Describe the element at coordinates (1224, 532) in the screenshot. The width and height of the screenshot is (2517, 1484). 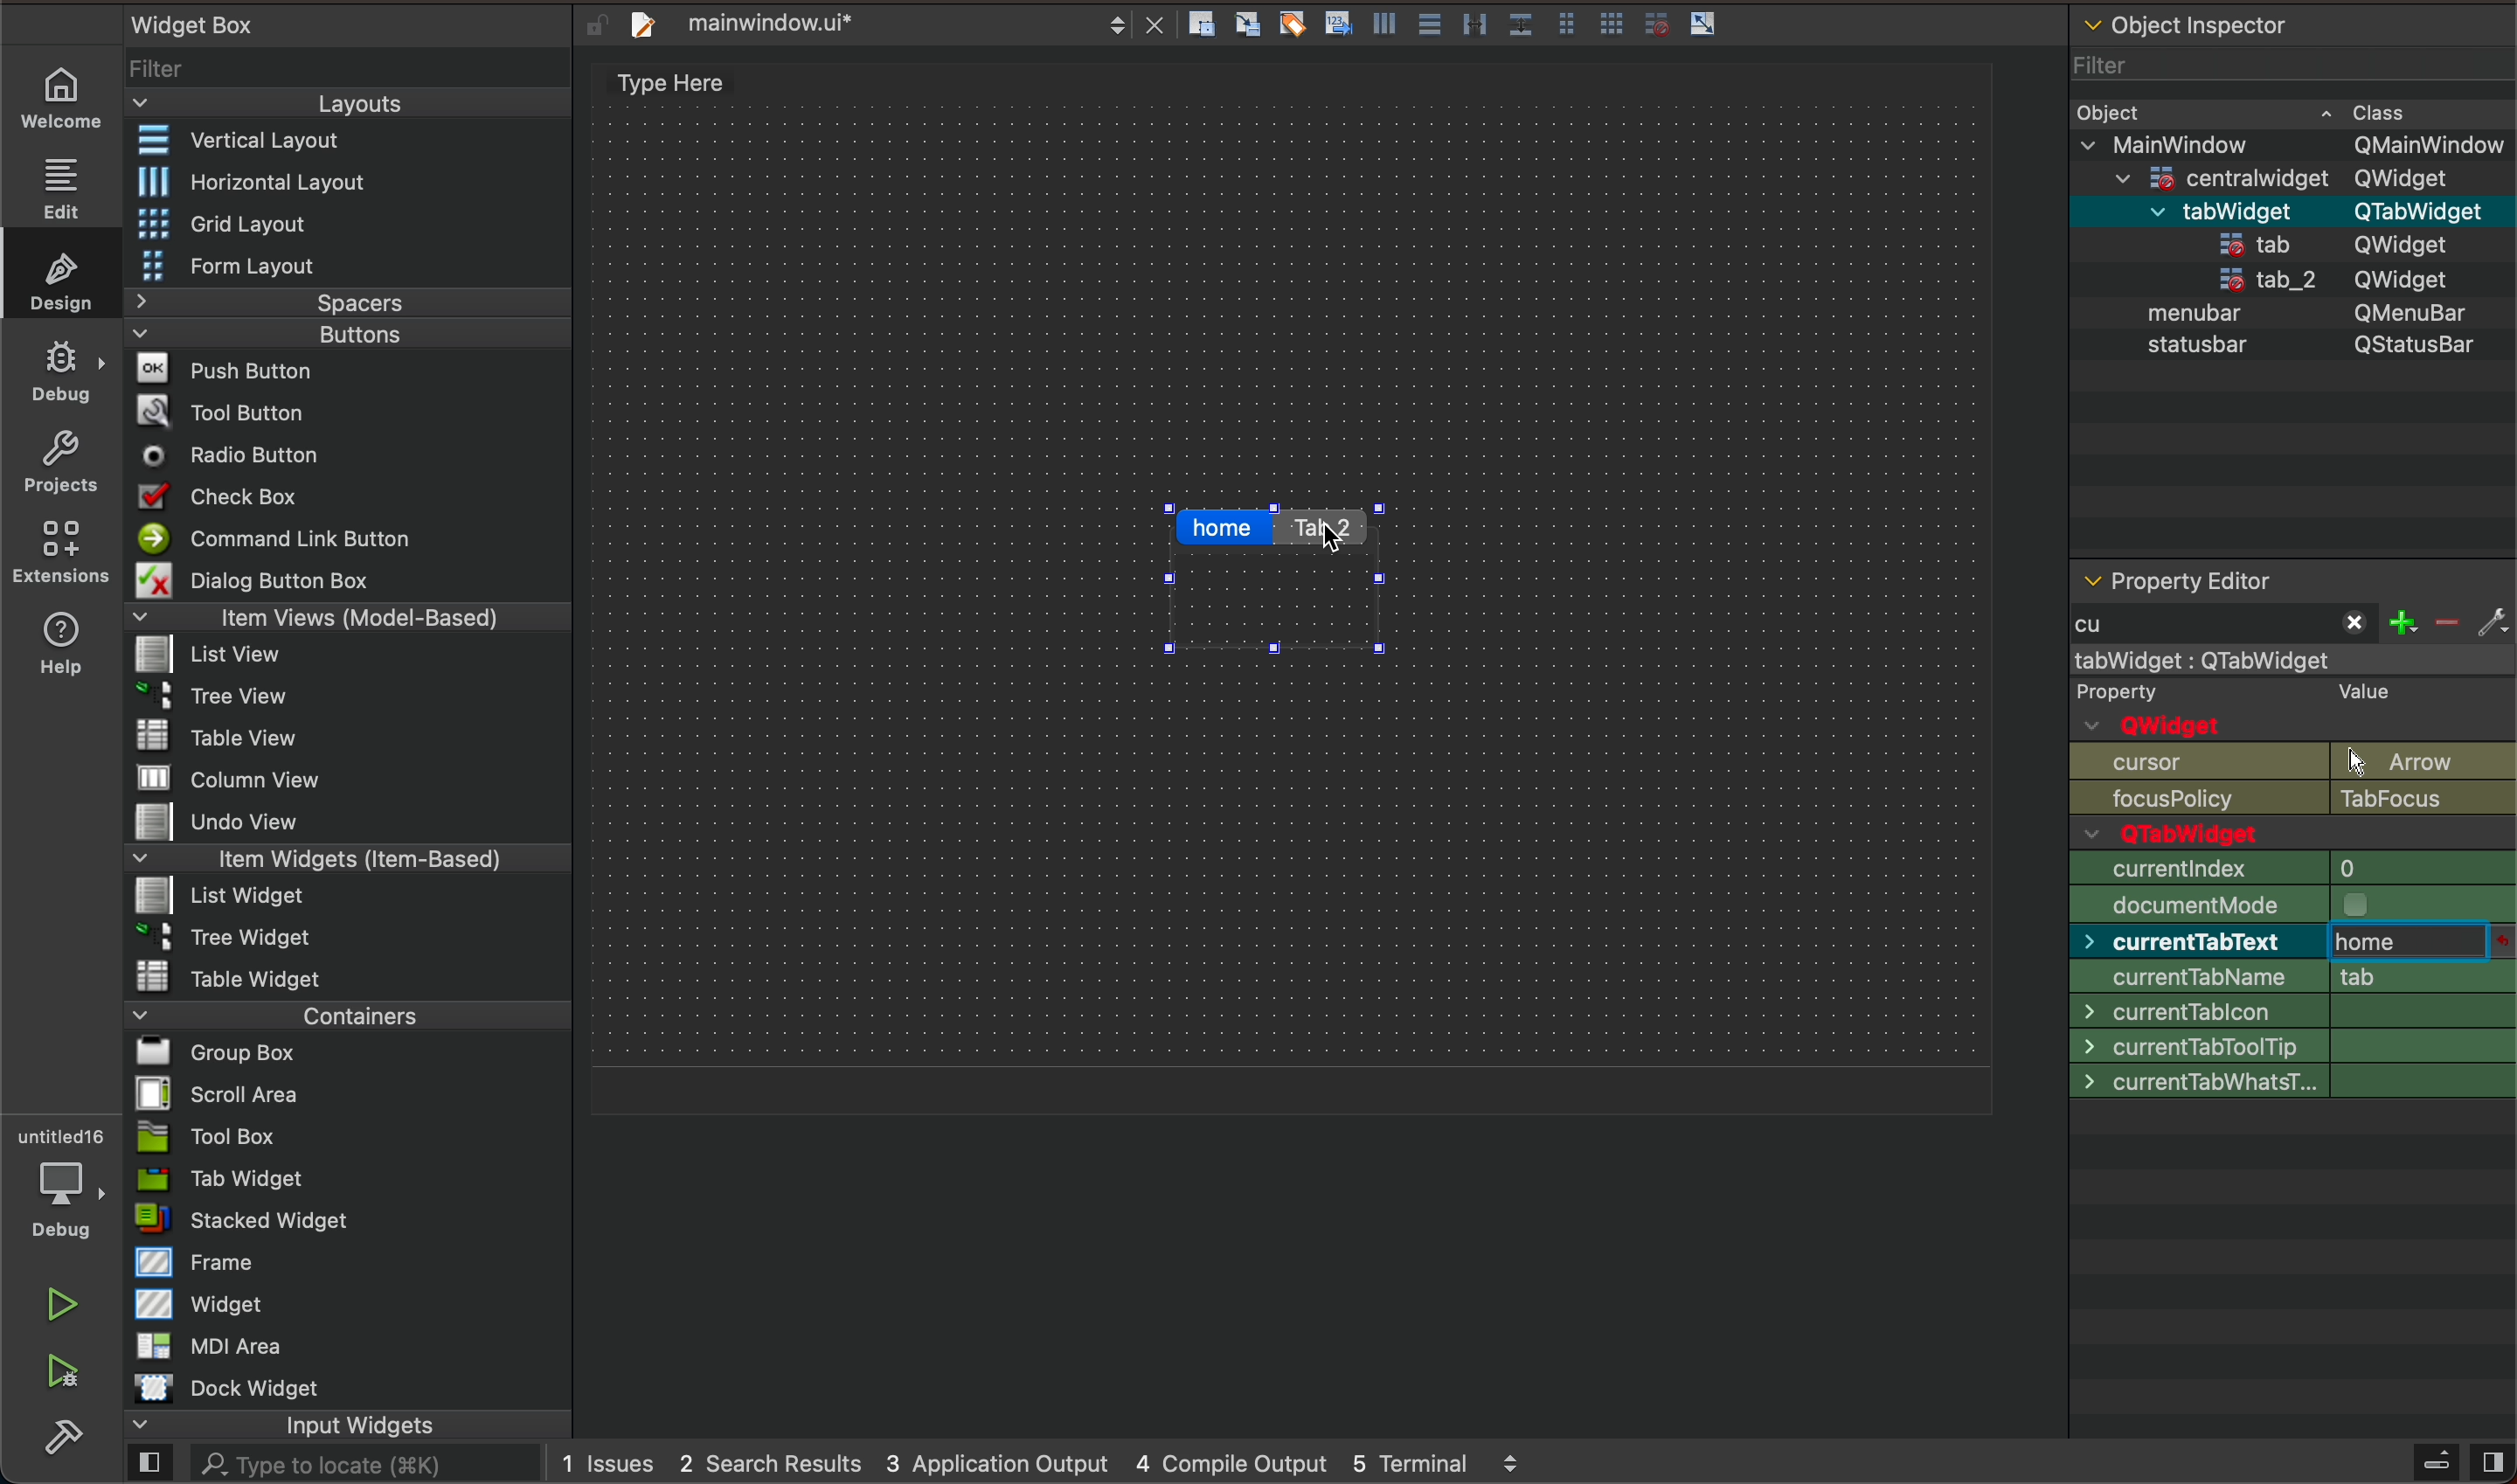
I see `home tab` at that location.